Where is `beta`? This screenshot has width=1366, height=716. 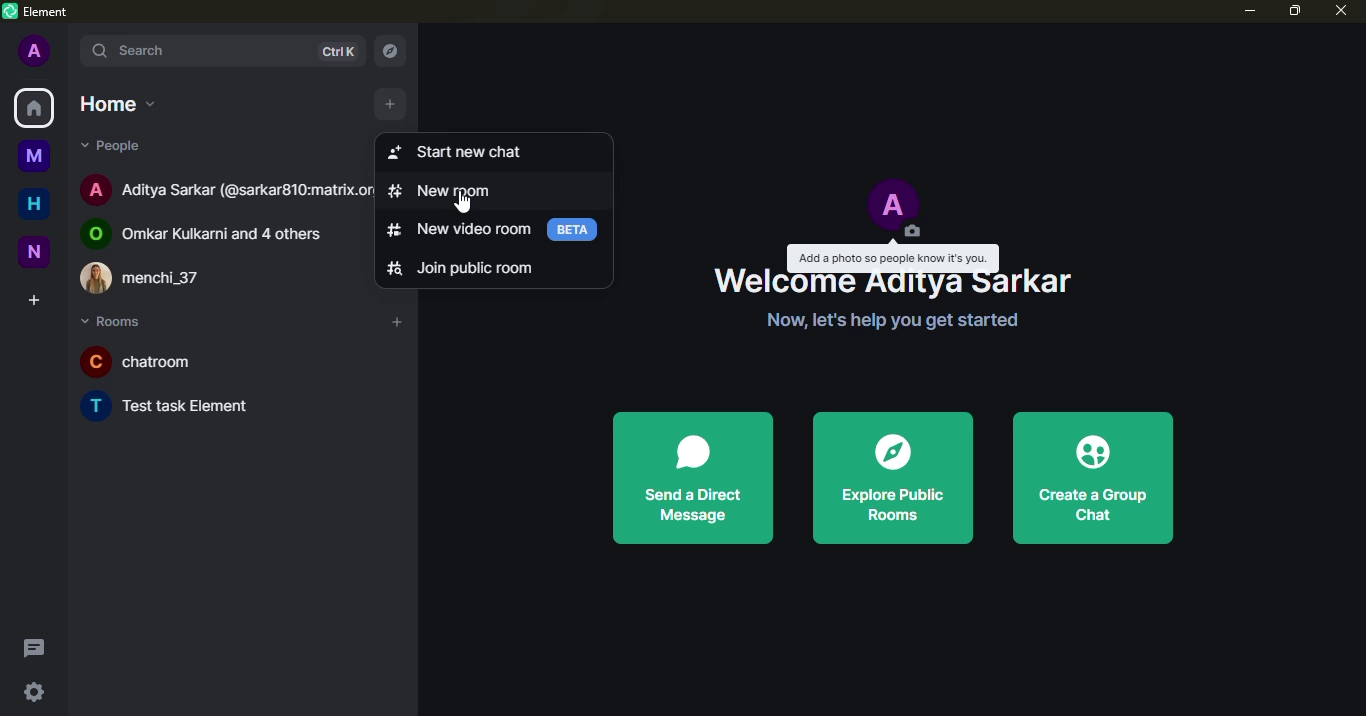 beta is located at coordinates (572, 229).